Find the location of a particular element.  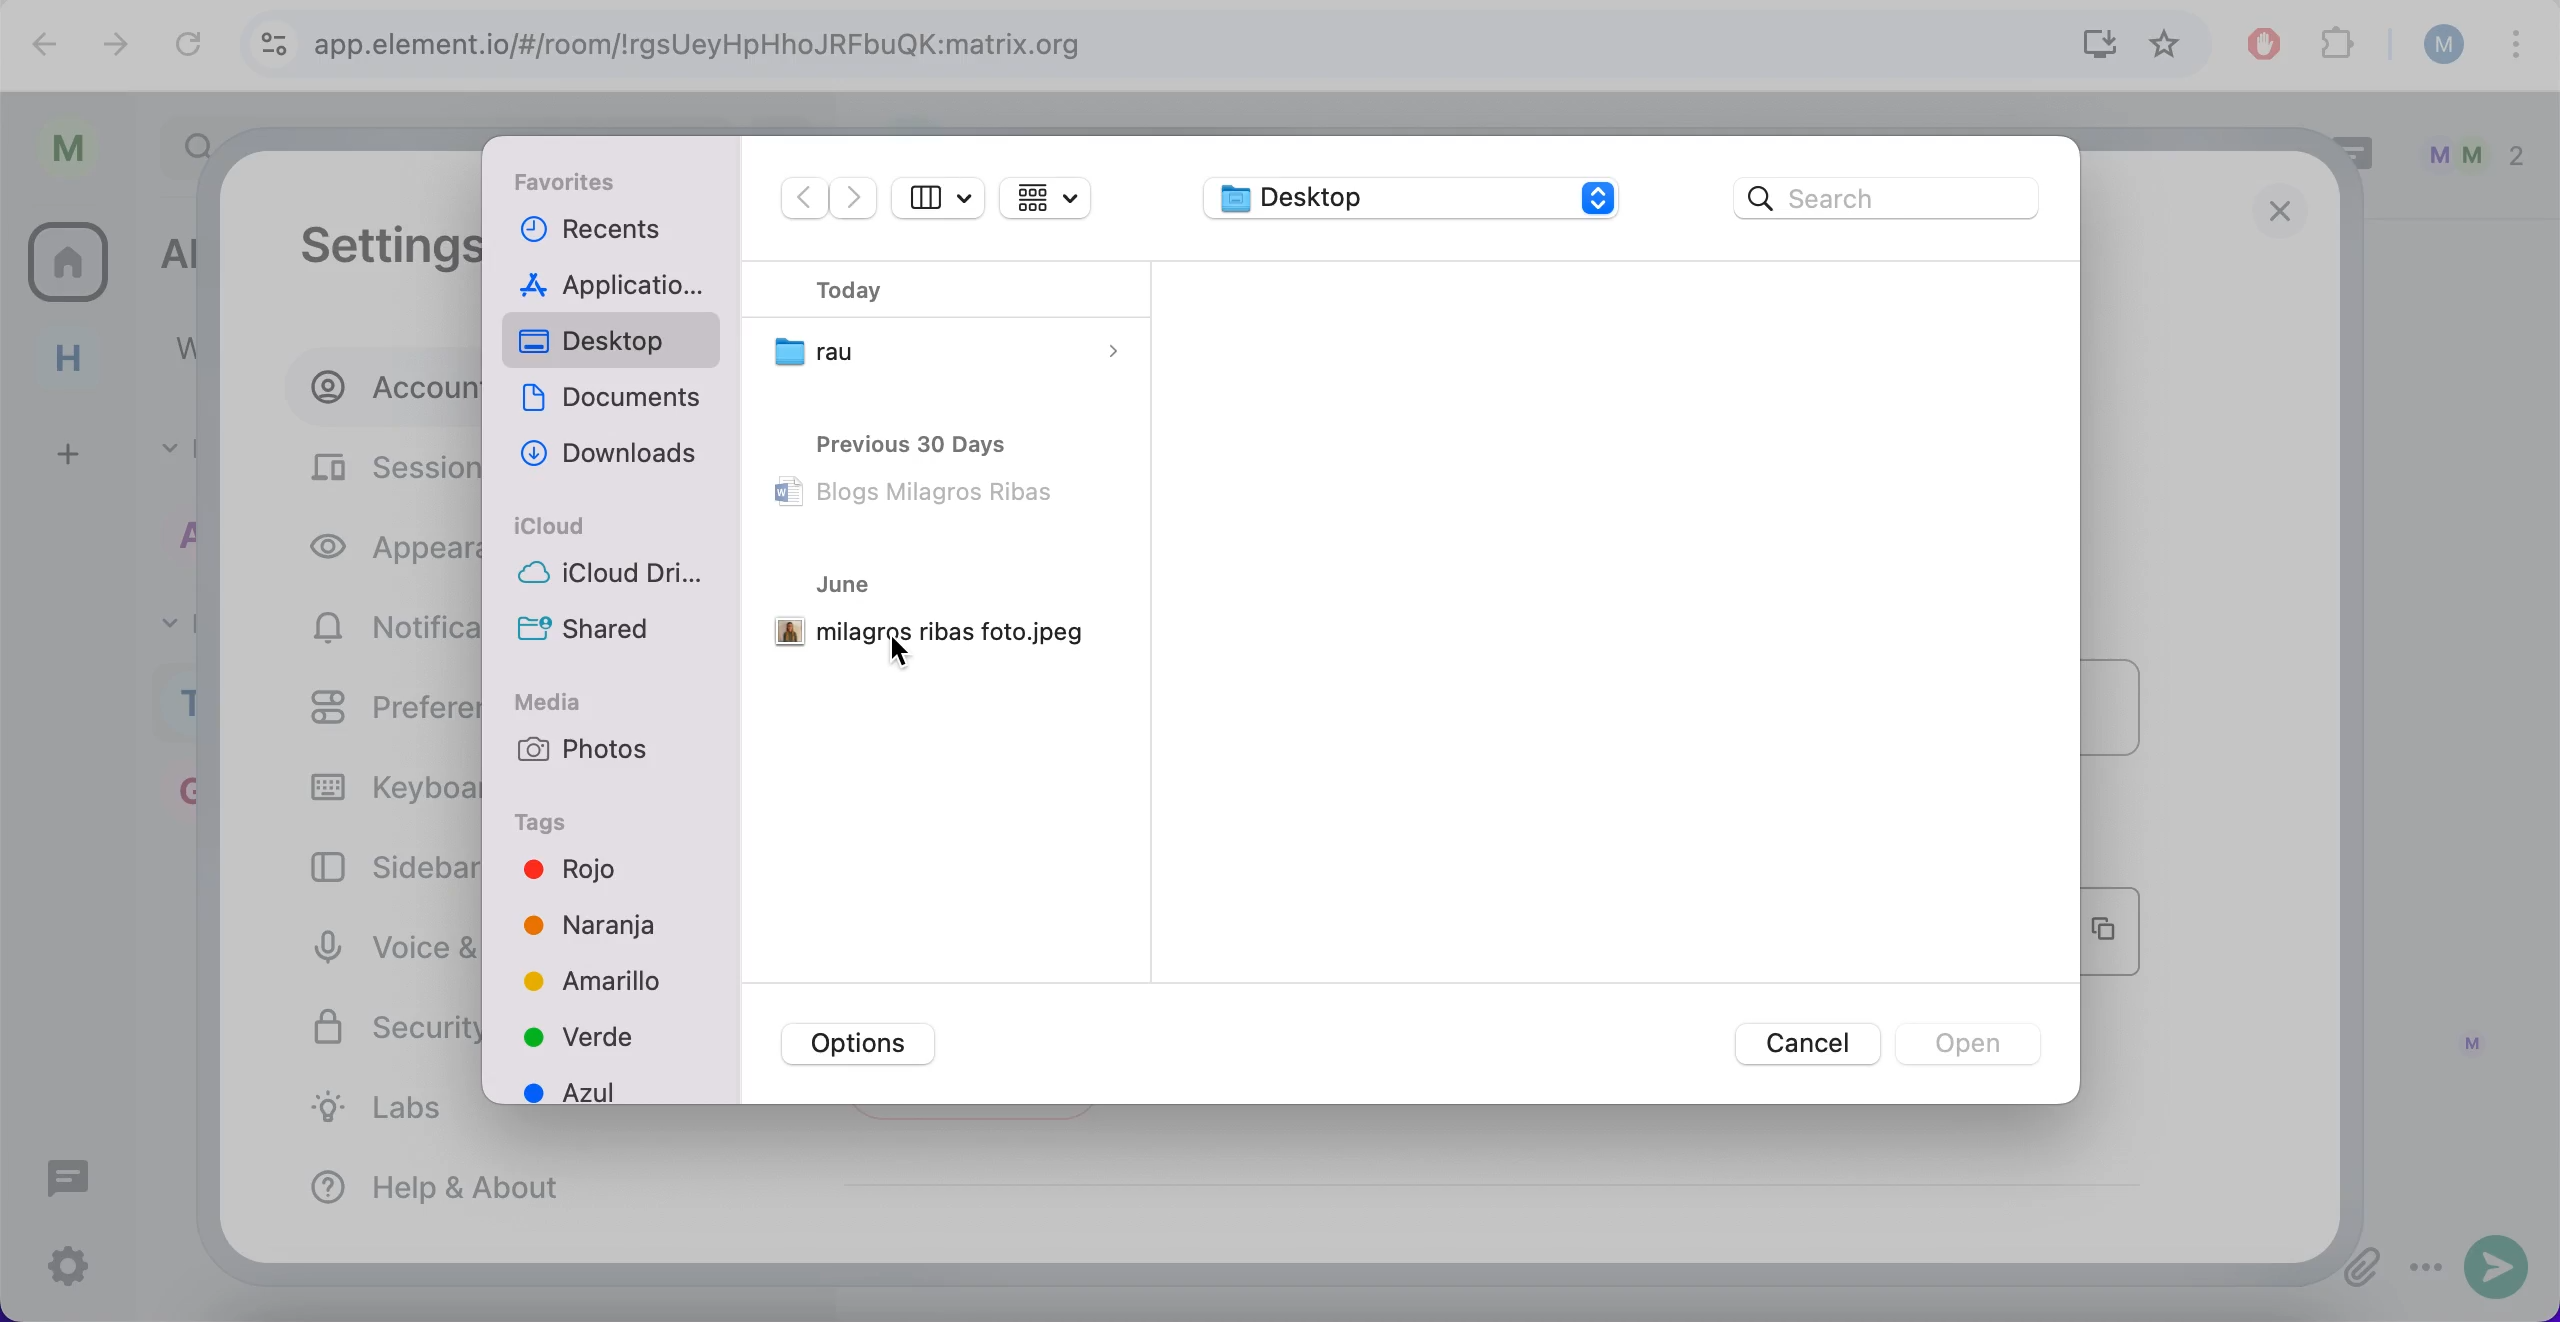

security and privacy is located at coordinates (381, 1033).